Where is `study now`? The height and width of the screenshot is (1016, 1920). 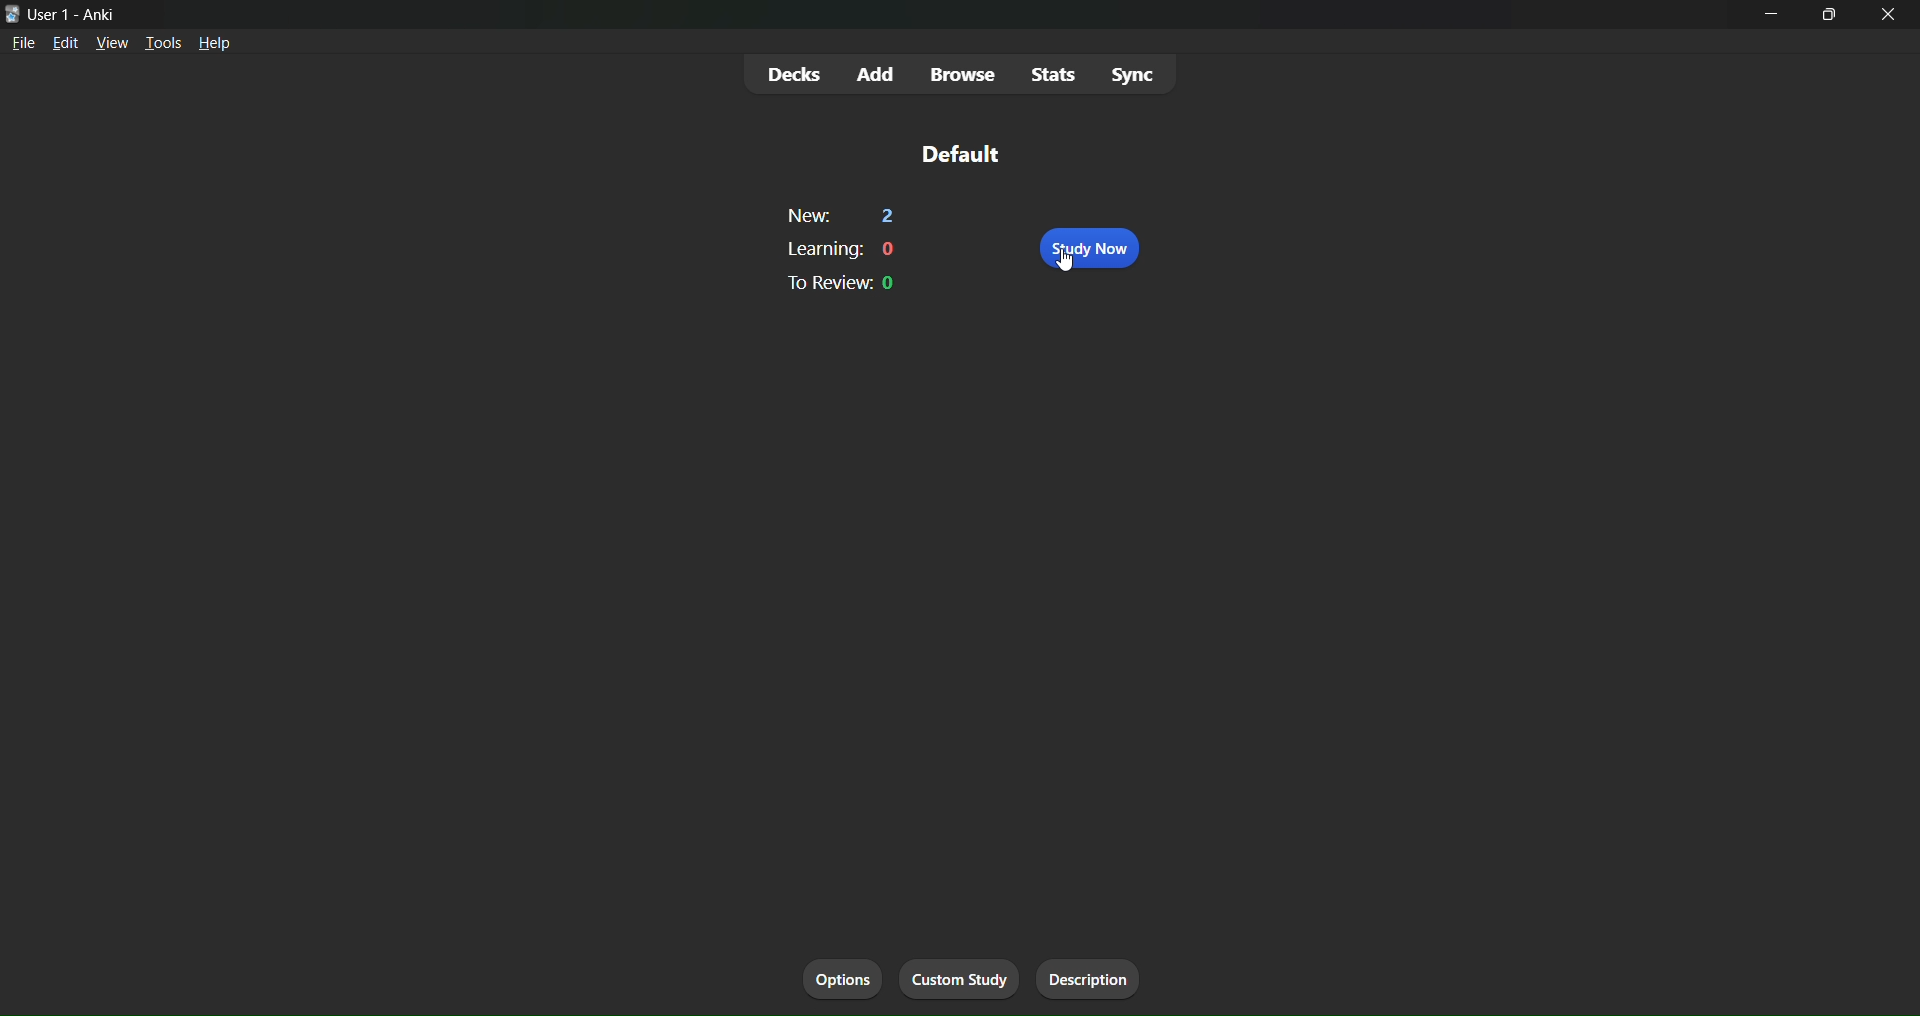 study now is located at coordinates (1093, 250).